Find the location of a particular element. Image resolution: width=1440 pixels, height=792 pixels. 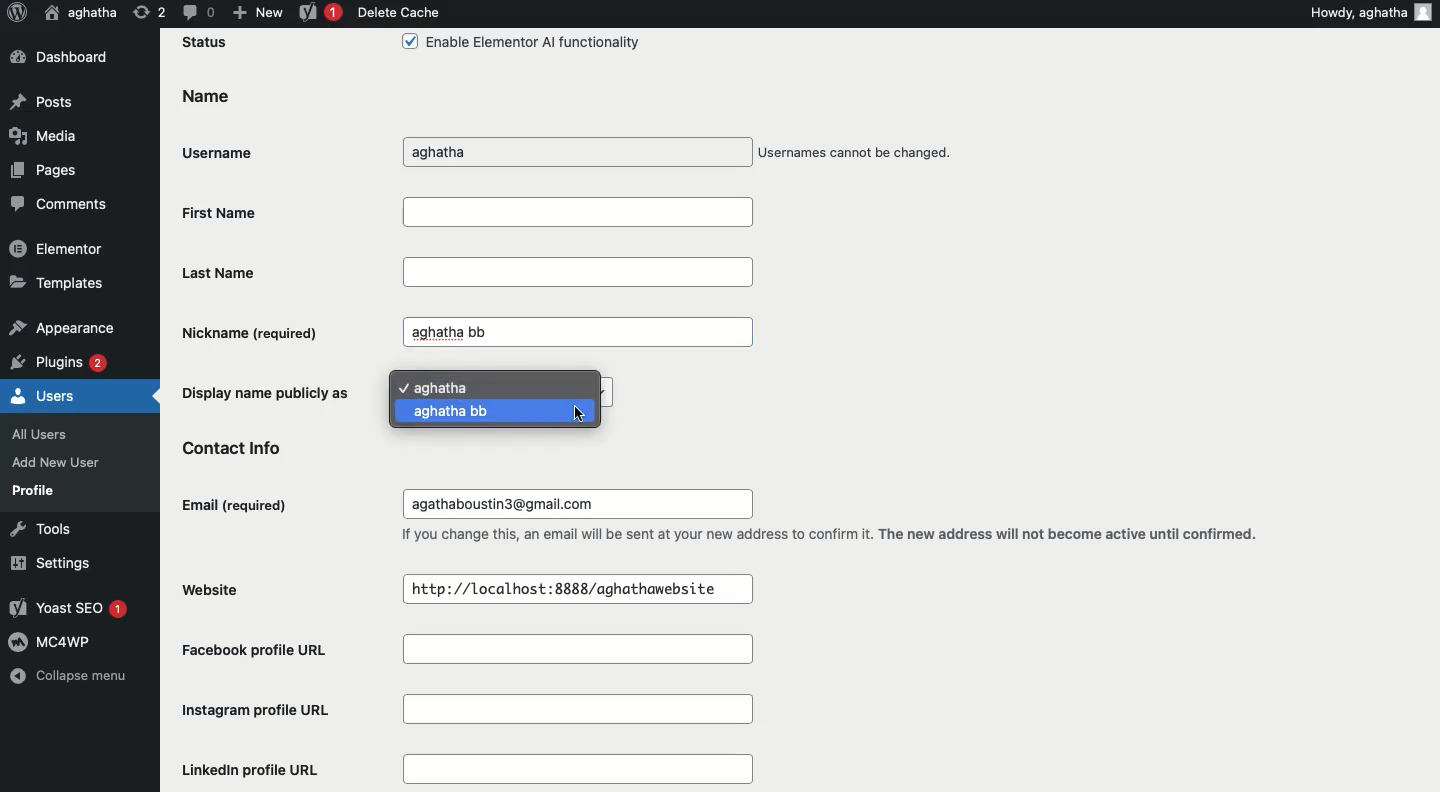

Tools is located at coordinates (37, 528).